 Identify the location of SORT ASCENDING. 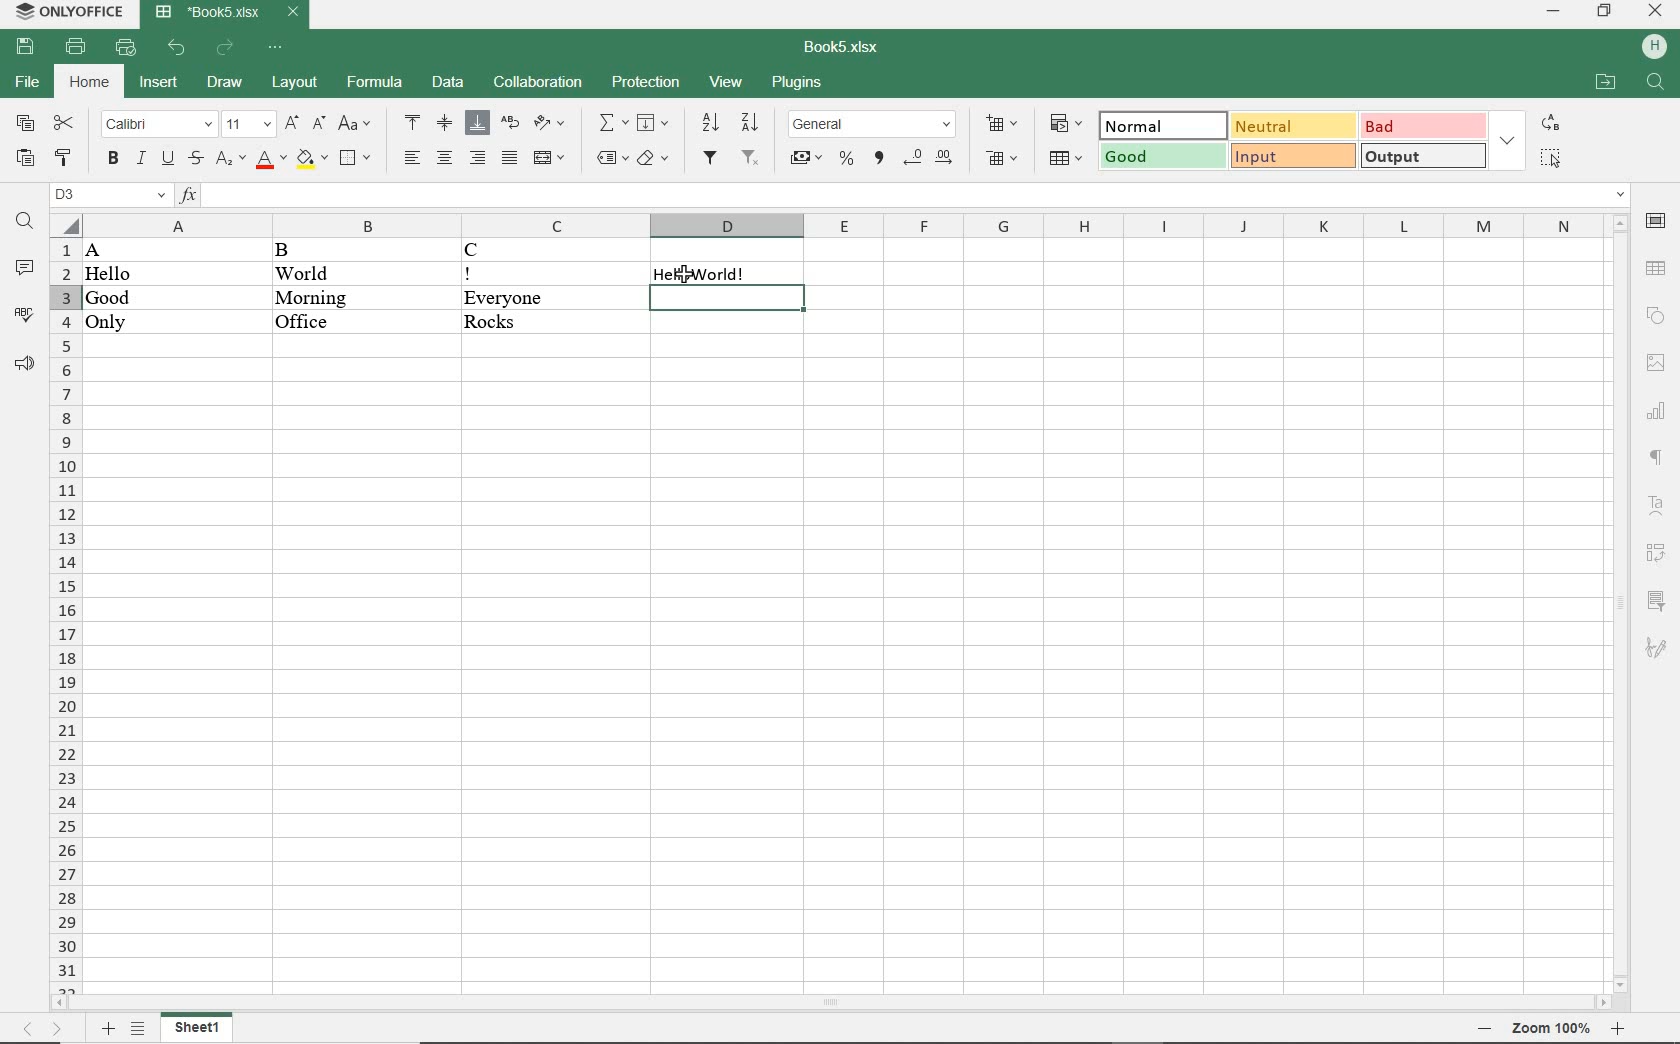
(710, 123).